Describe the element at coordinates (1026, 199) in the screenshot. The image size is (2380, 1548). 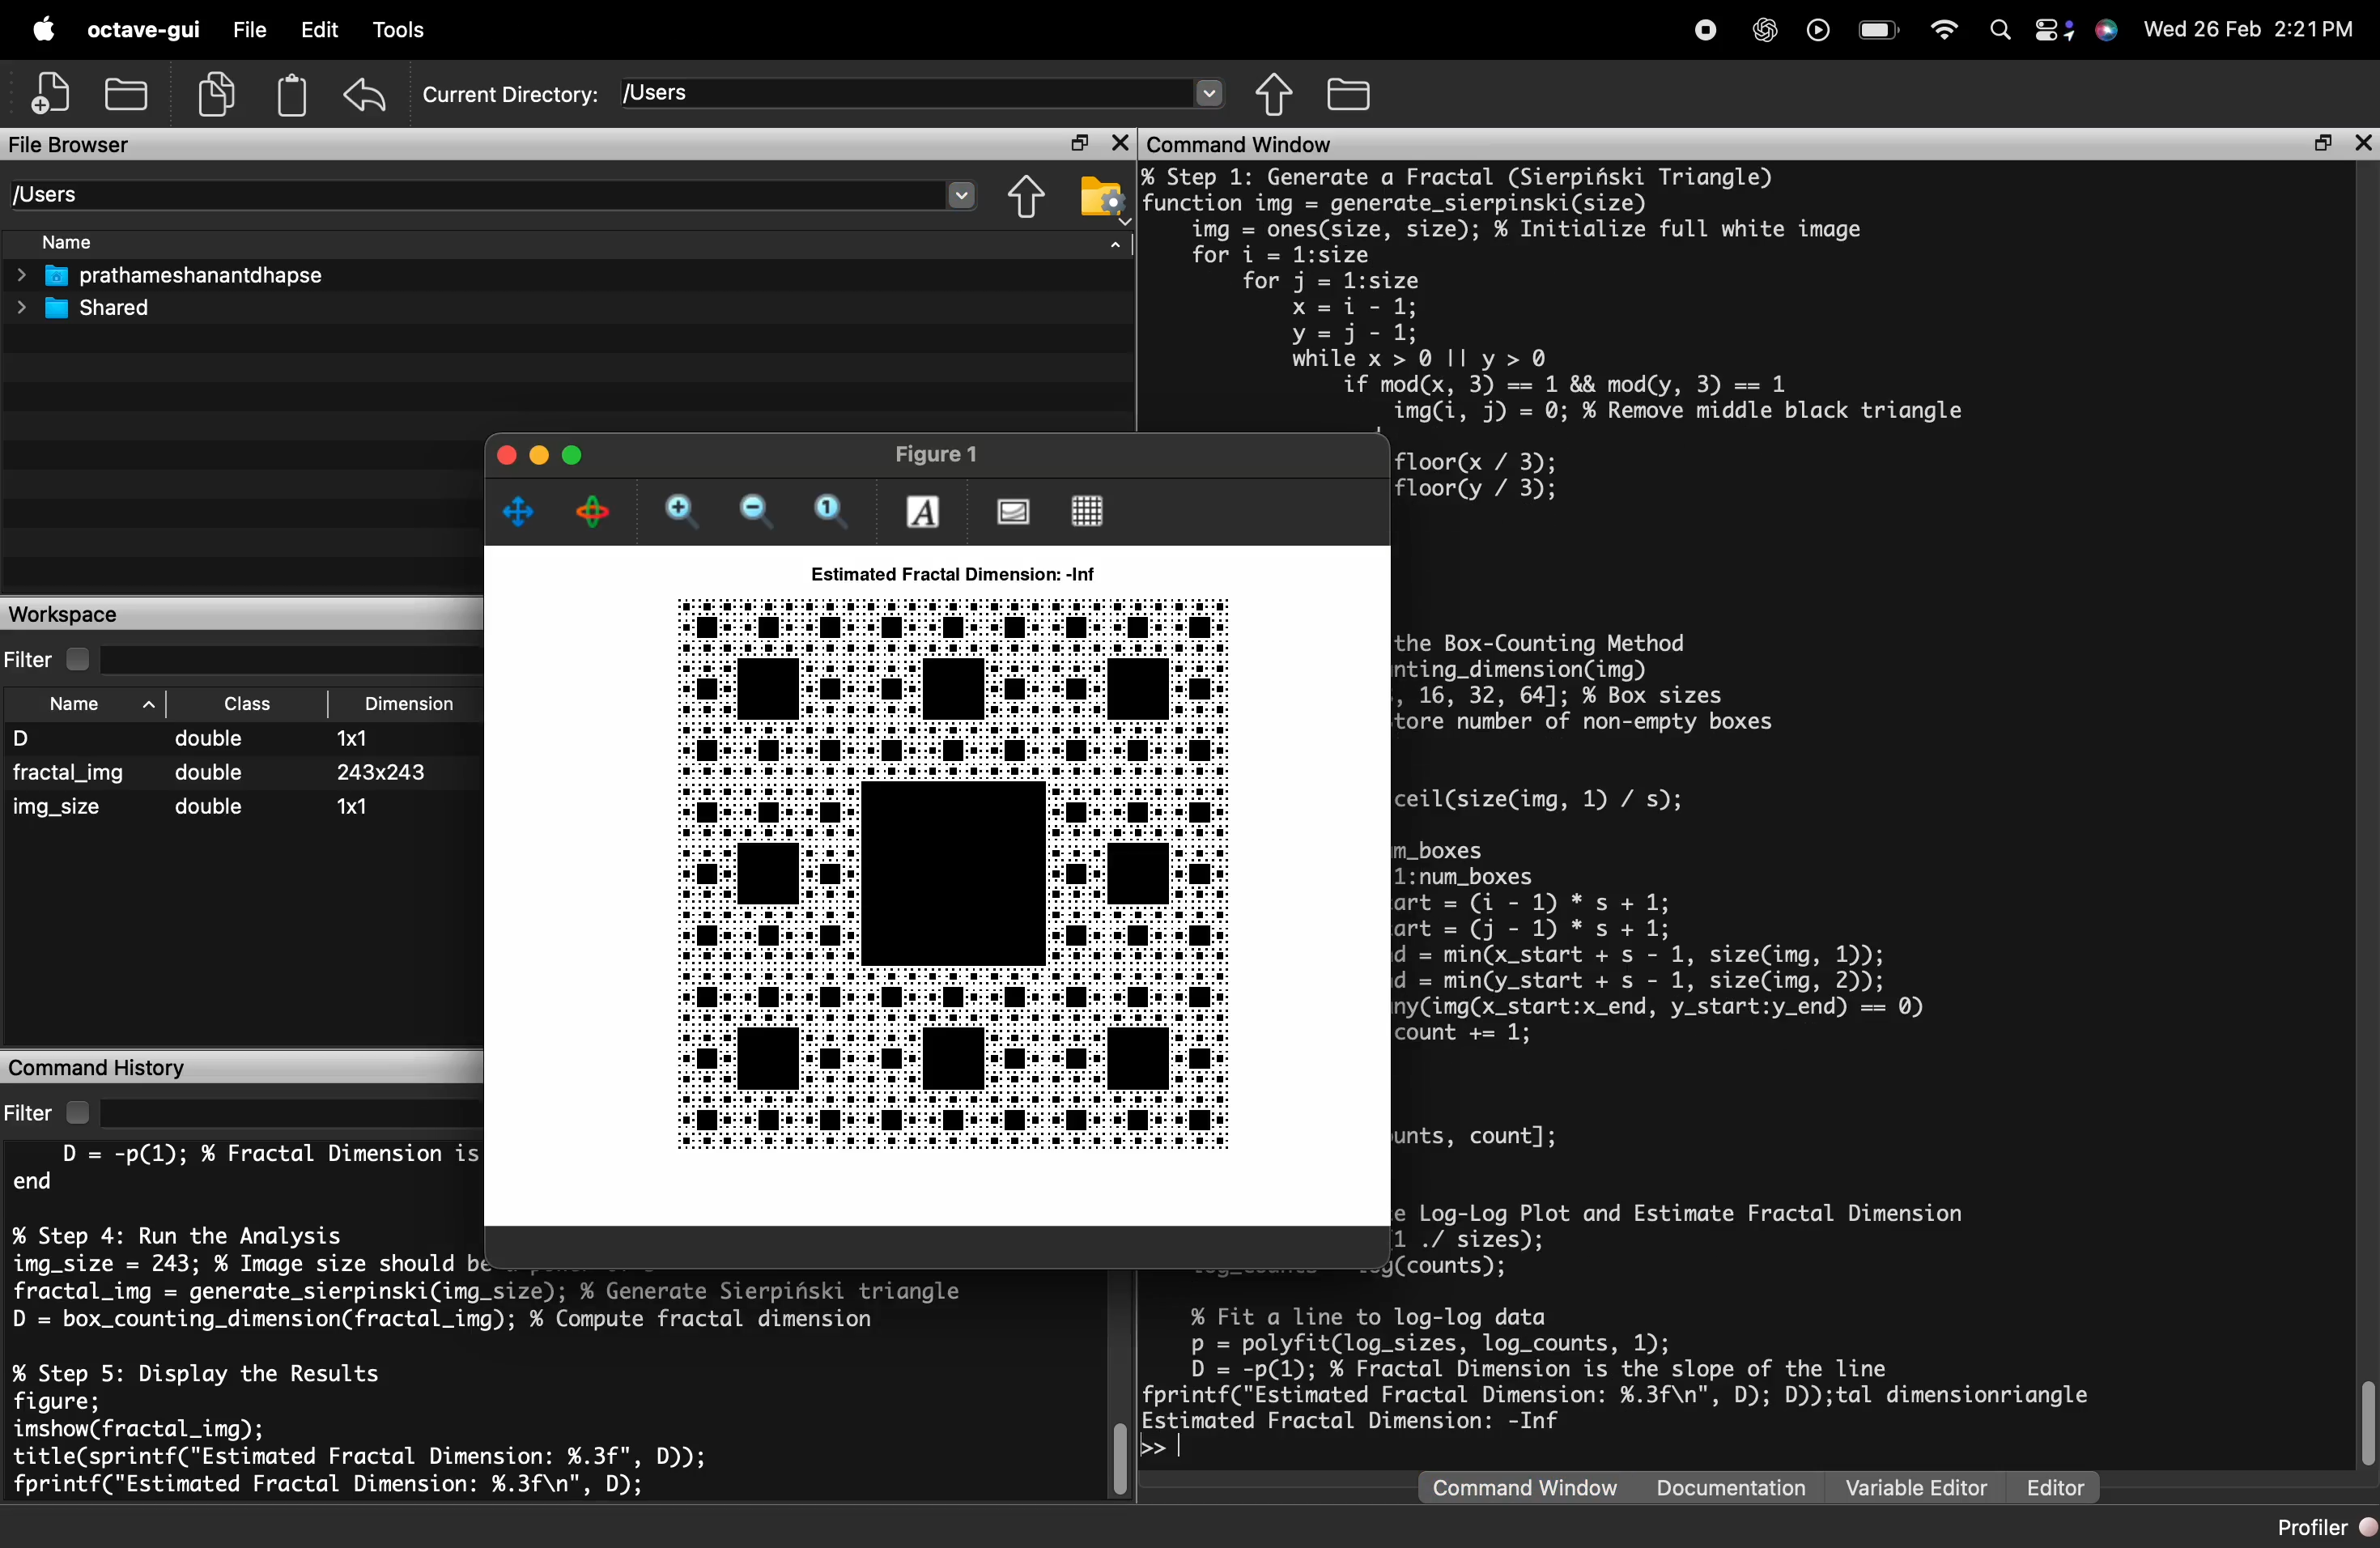
I see `one directory up` at that location.